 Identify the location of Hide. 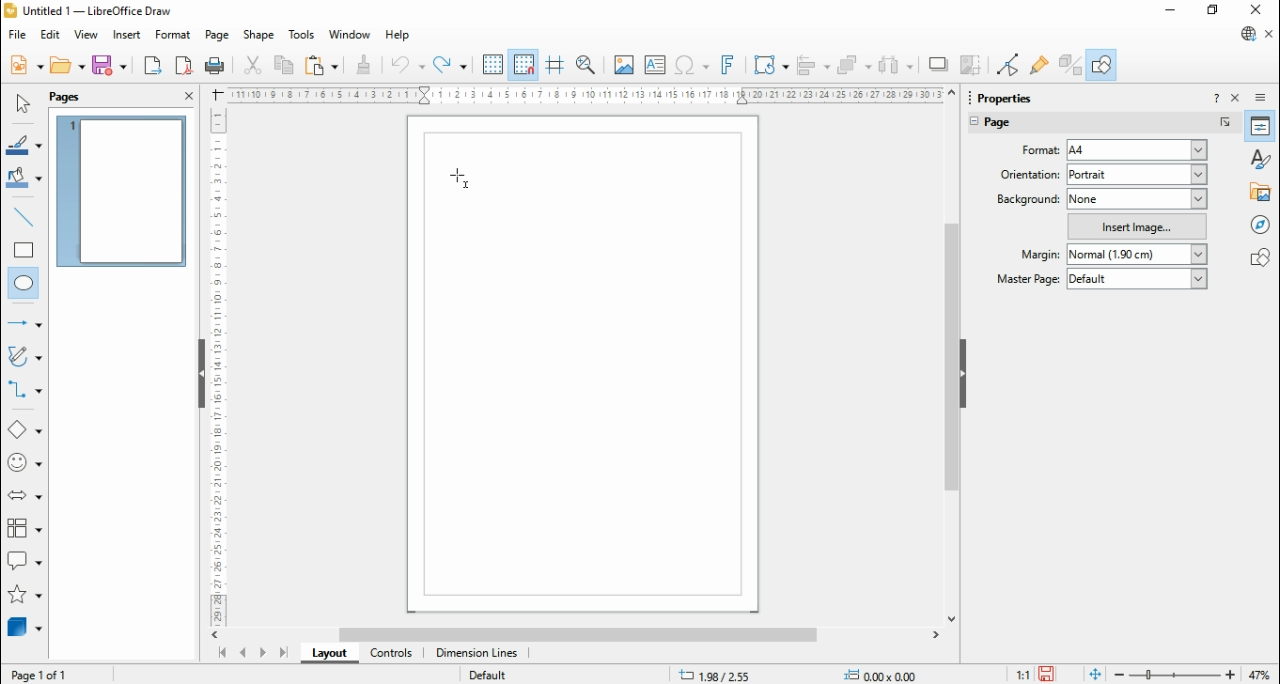
(201, 375).